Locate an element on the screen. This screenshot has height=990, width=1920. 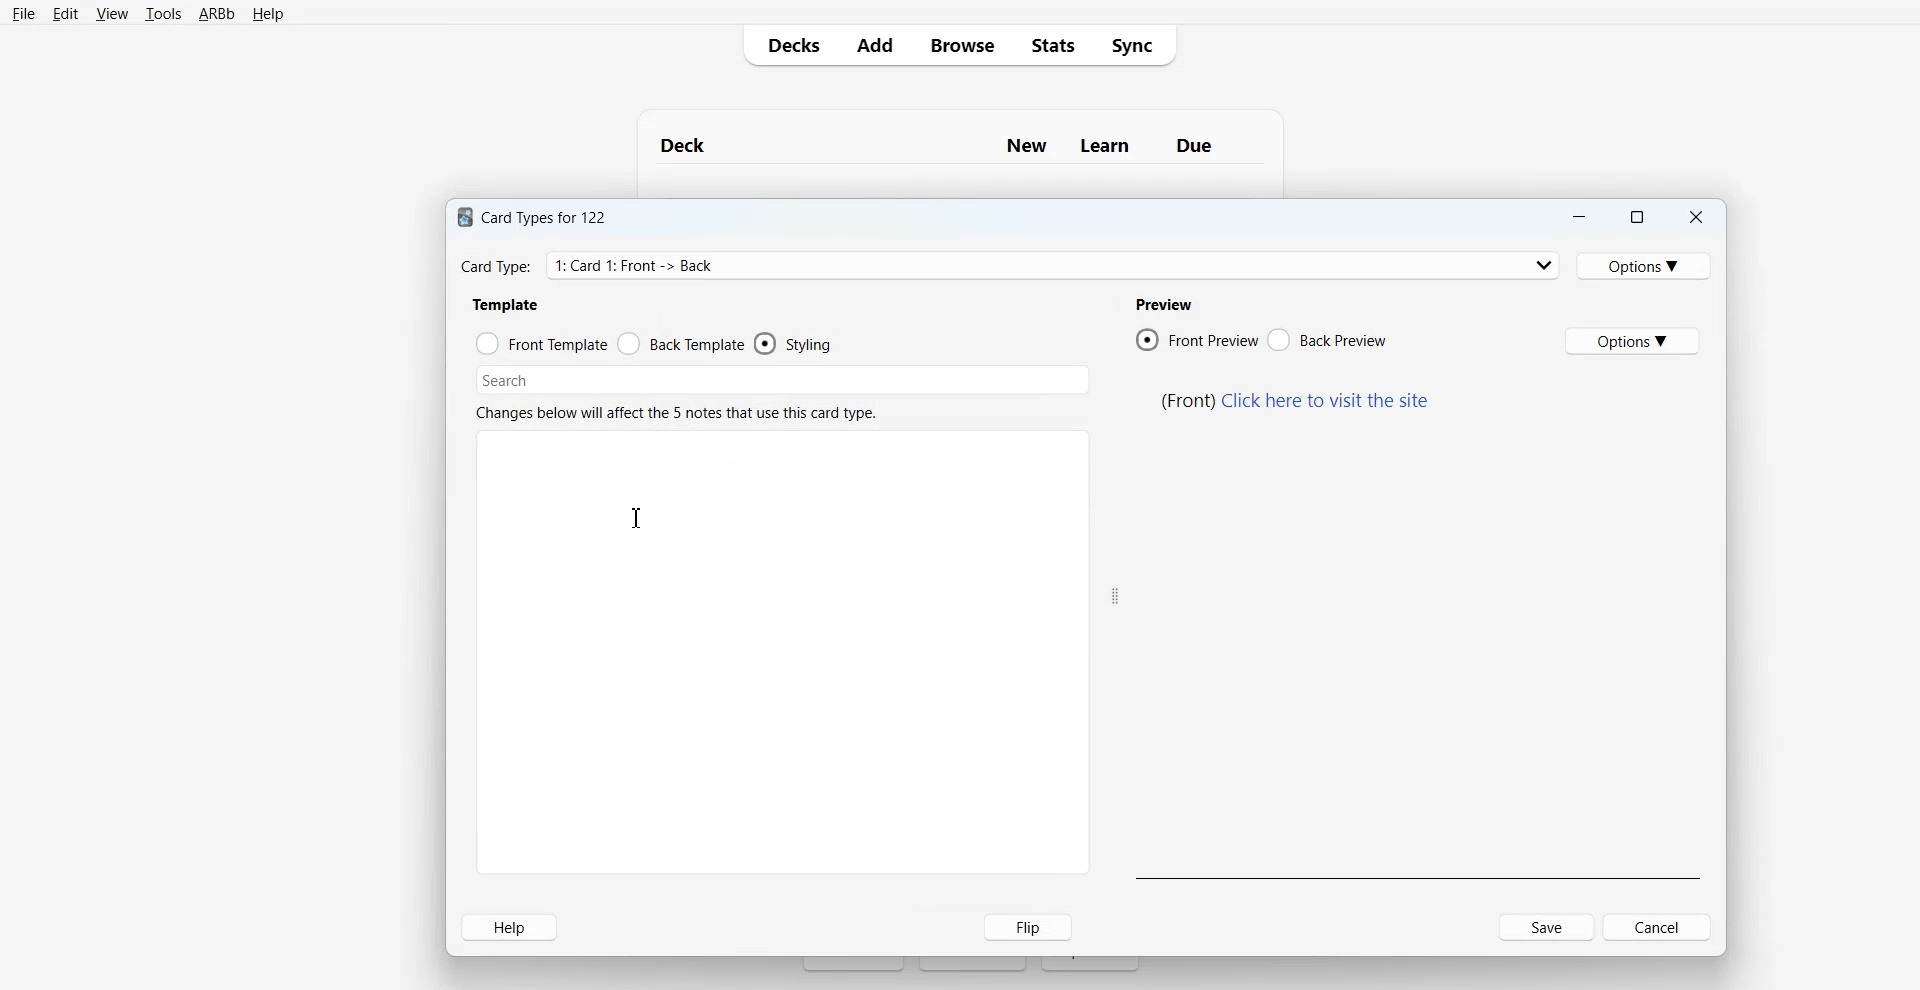
Card Type is located at coordinates (1006, 266).